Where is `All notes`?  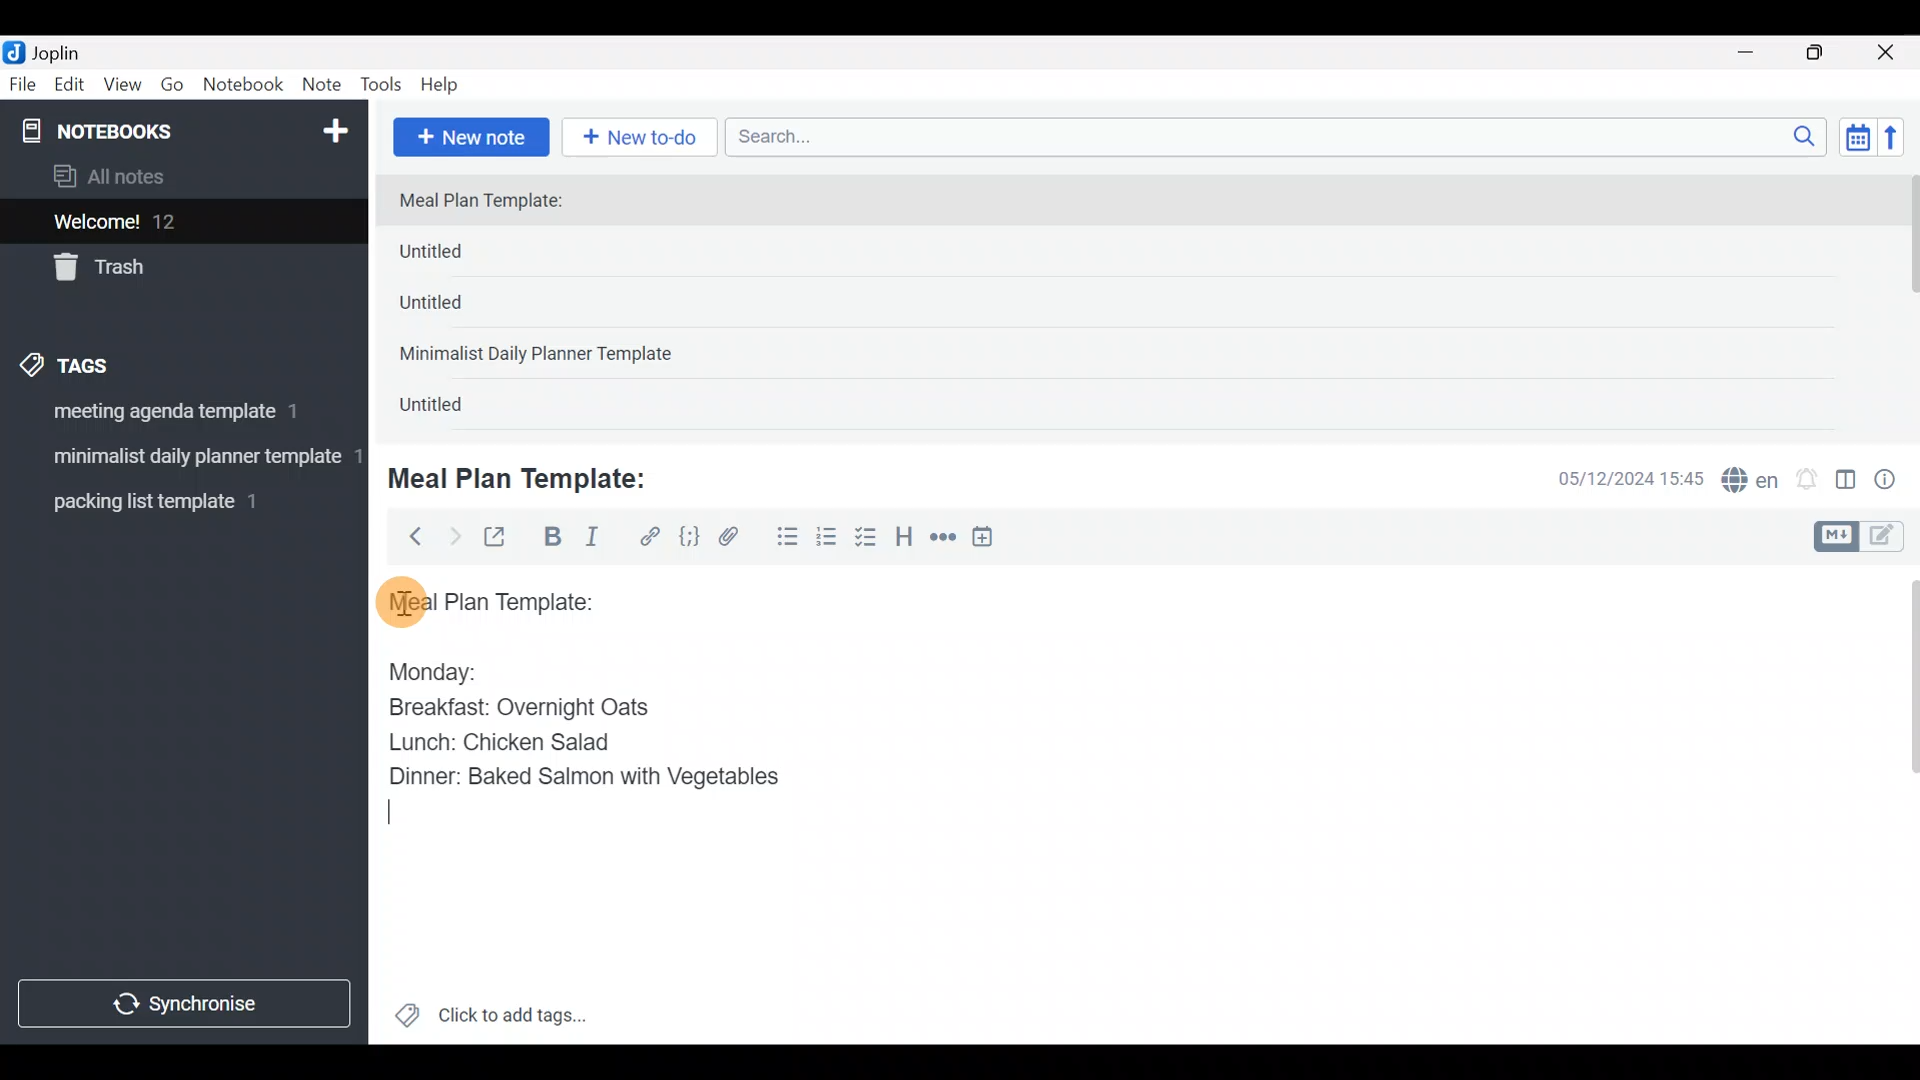 All notes is located at coordinates (179, 178).